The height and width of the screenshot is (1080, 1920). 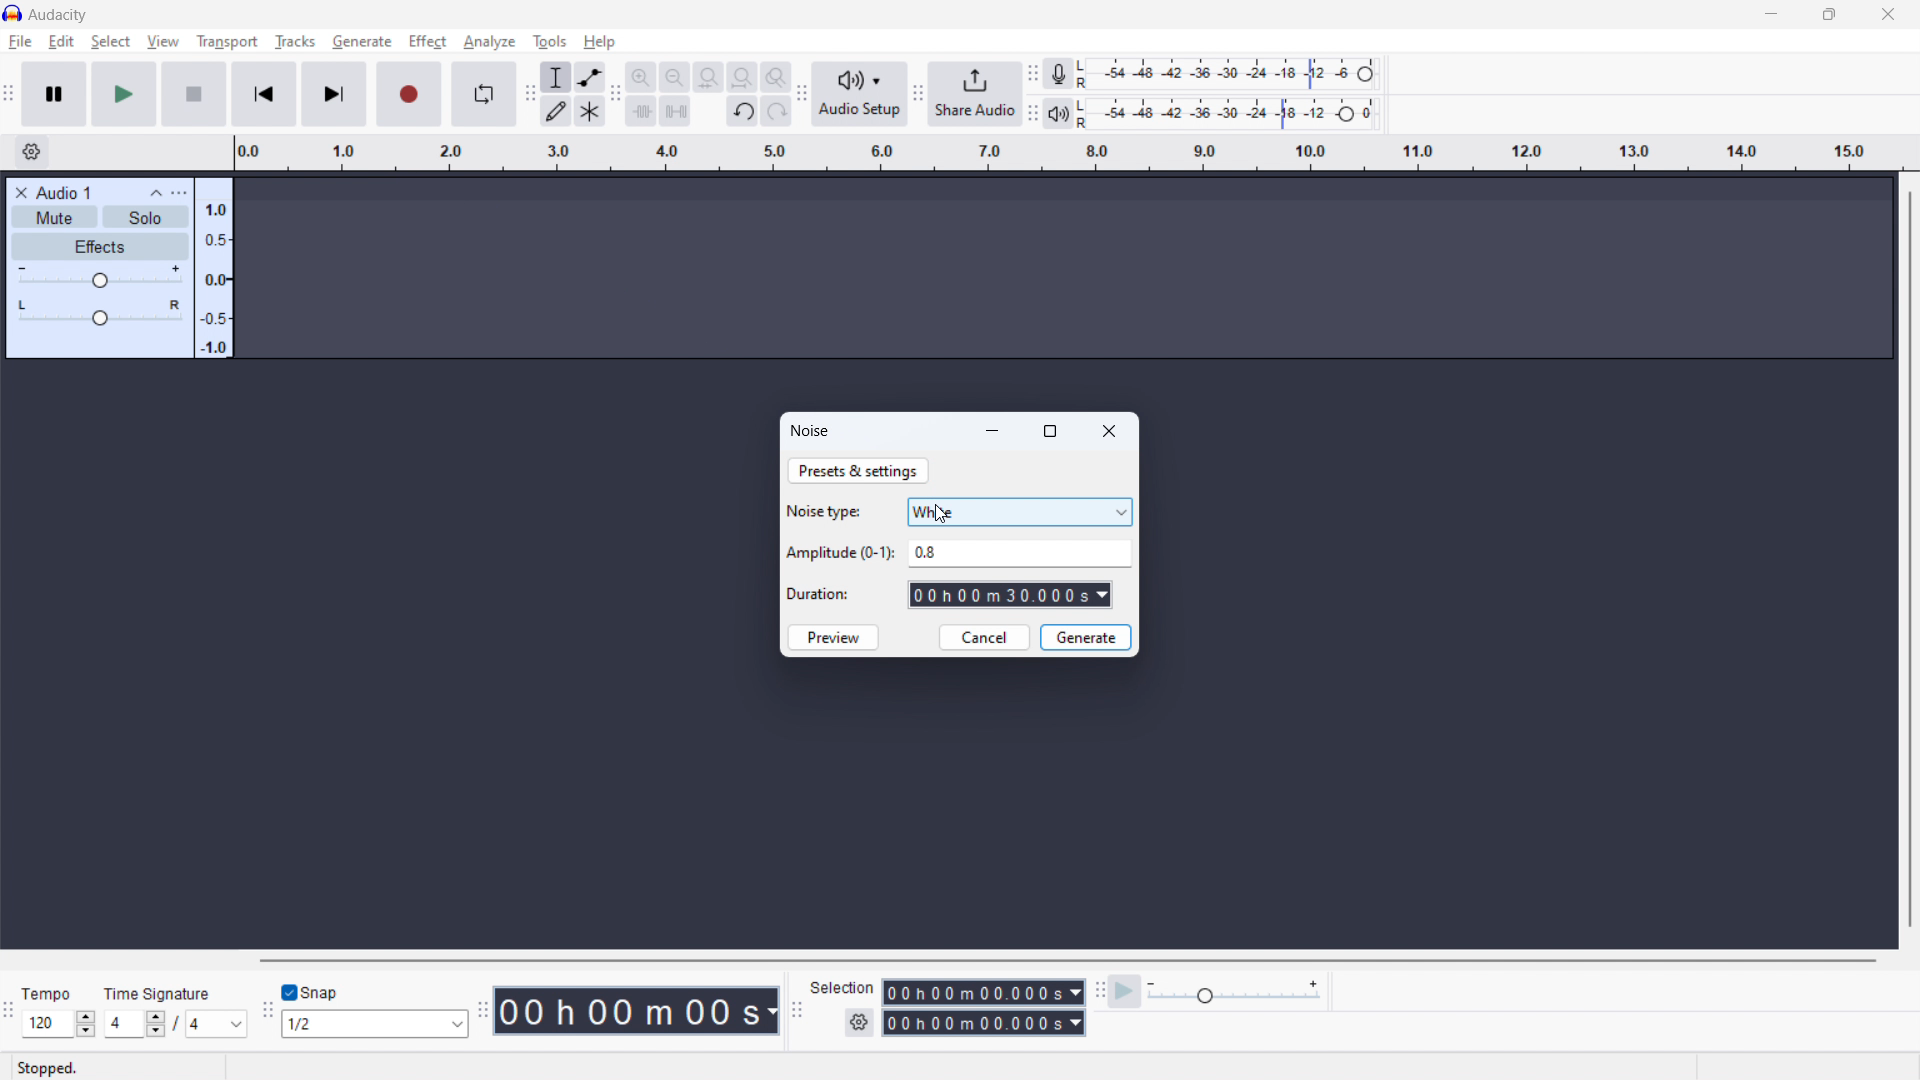 What do you see at coordinates (590, 110) in the screenshot?
I see `multi tool` at bounding box center [590, 110].